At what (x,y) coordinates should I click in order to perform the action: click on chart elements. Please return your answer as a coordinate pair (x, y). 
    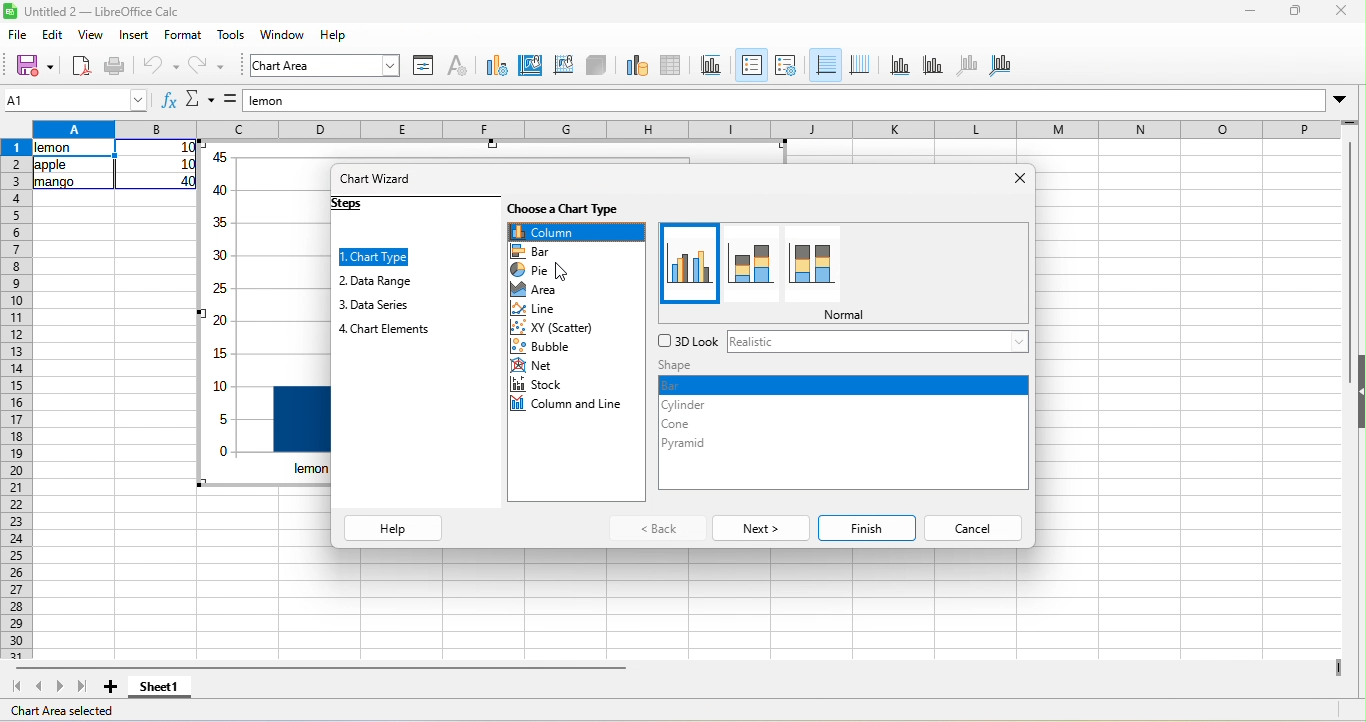
    Looking at the image, I should click on (387, 332).